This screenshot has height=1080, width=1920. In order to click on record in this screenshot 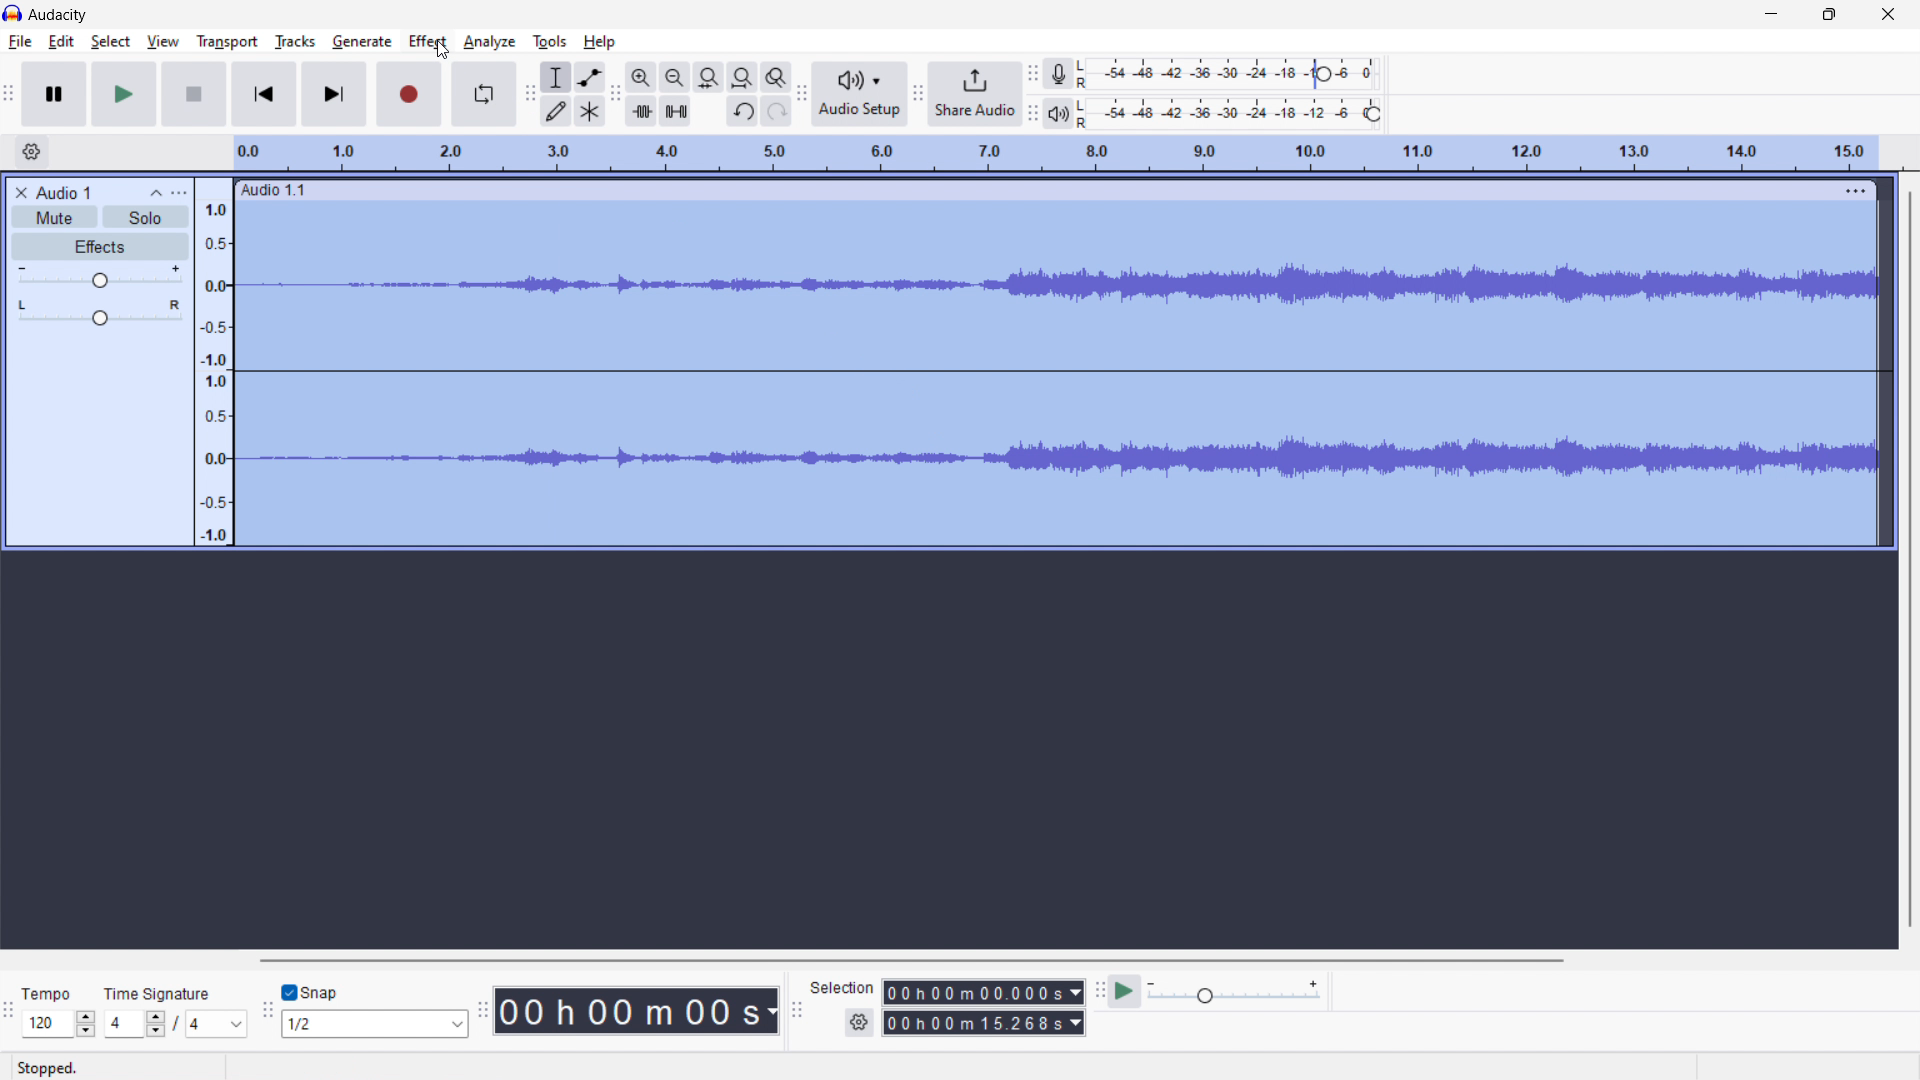, I will do `click(408, 94)`.